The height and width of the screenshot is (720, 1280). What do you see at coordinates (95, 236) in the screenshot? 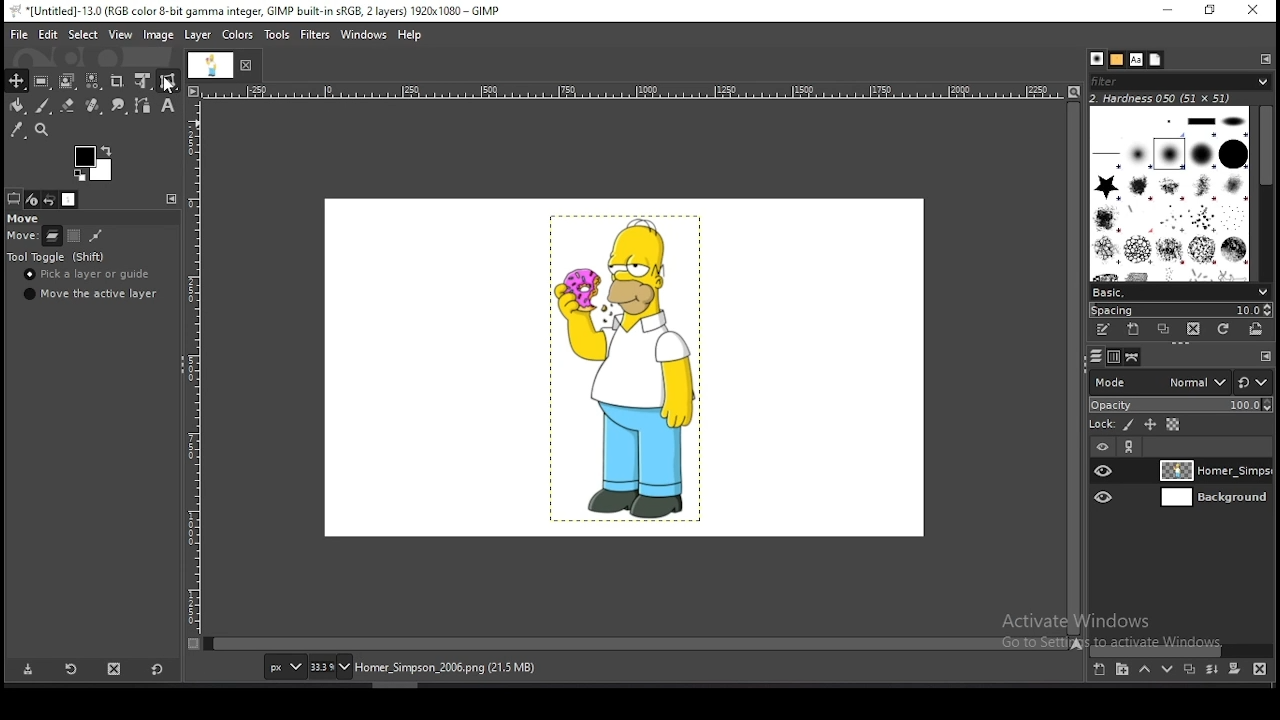
I see `move paths` at bounding box center [95, 236].